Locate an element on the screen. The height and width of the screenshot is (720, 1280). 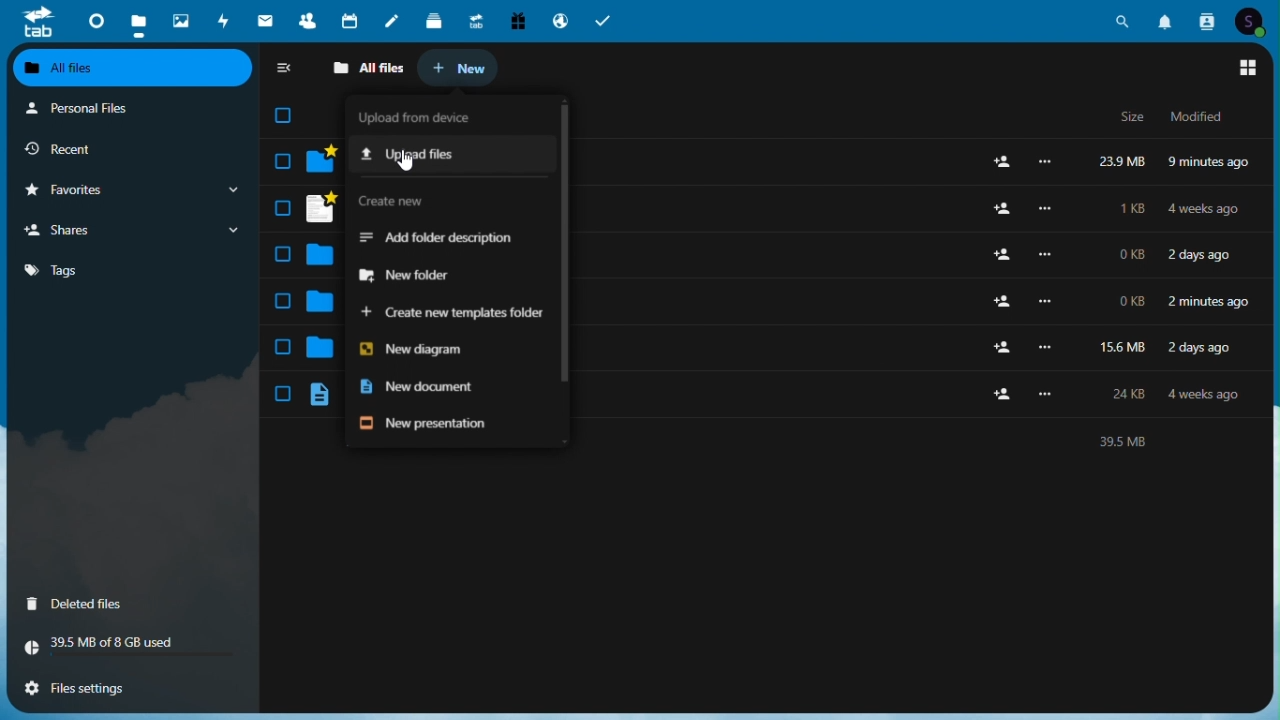
Storage is located at coordinates (131, 648).